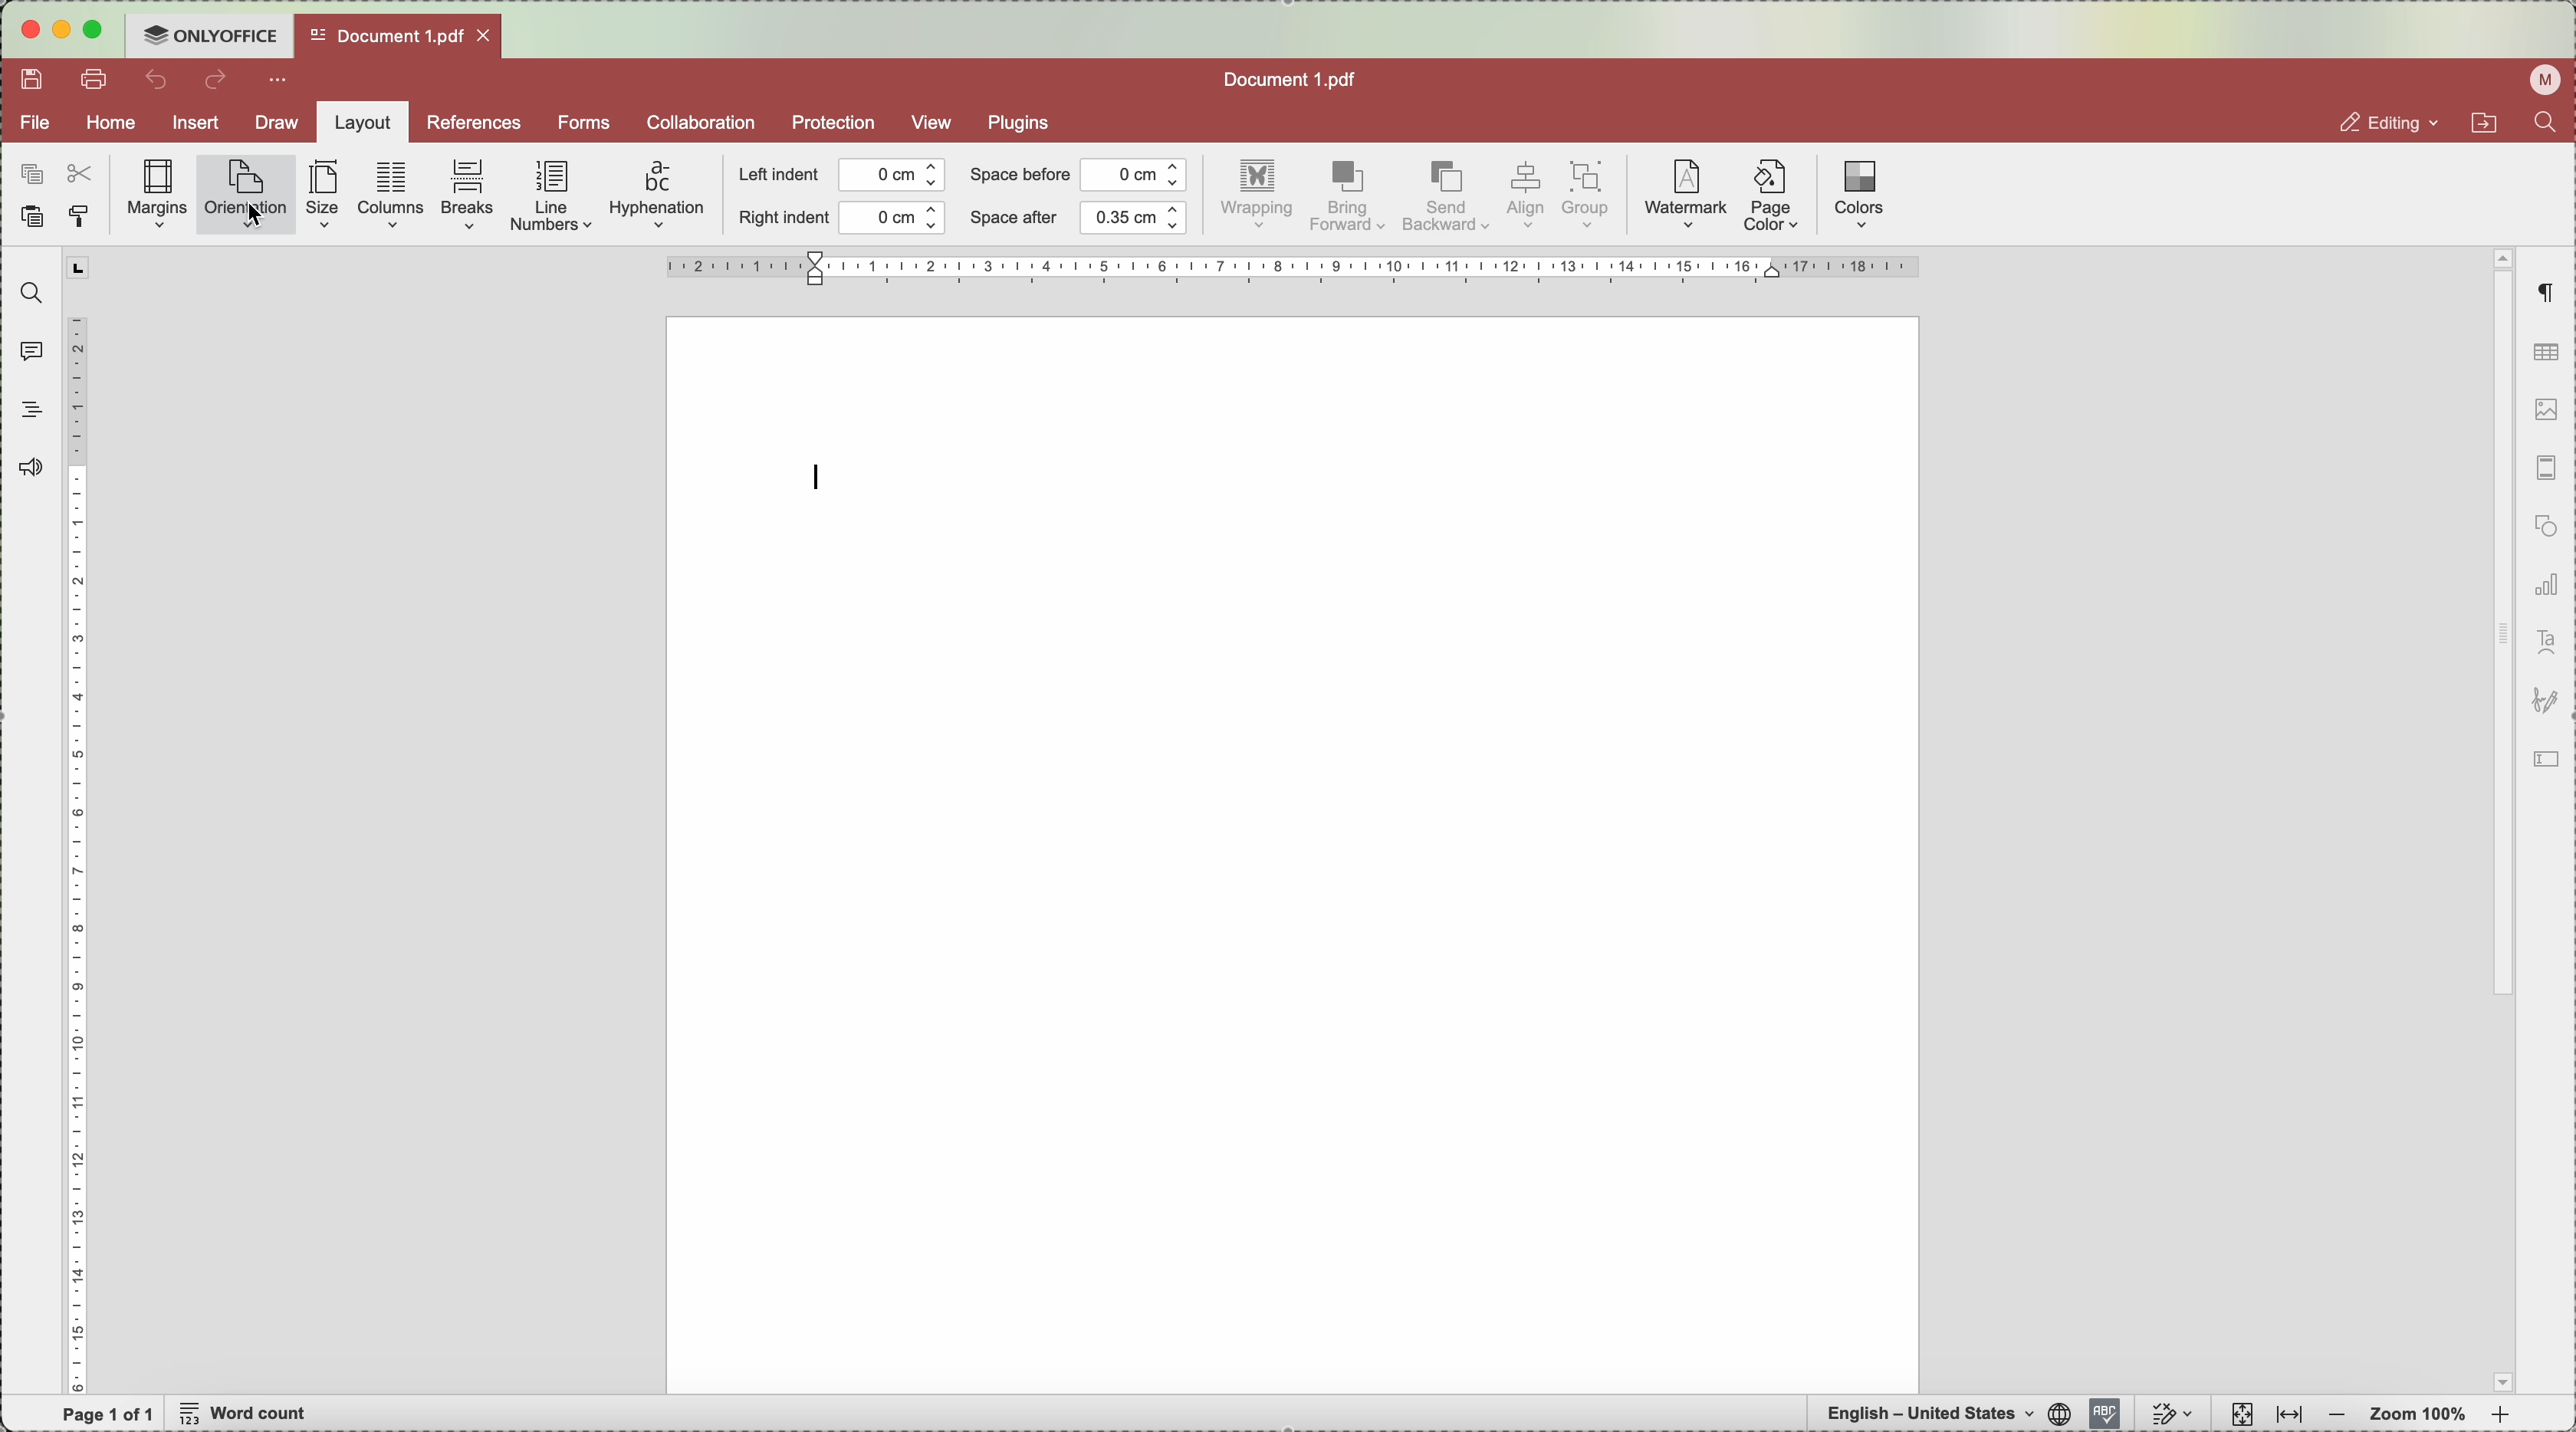 The height and width of the screenshot is (1432, 2576). I want to click on size, so click(327, 195).